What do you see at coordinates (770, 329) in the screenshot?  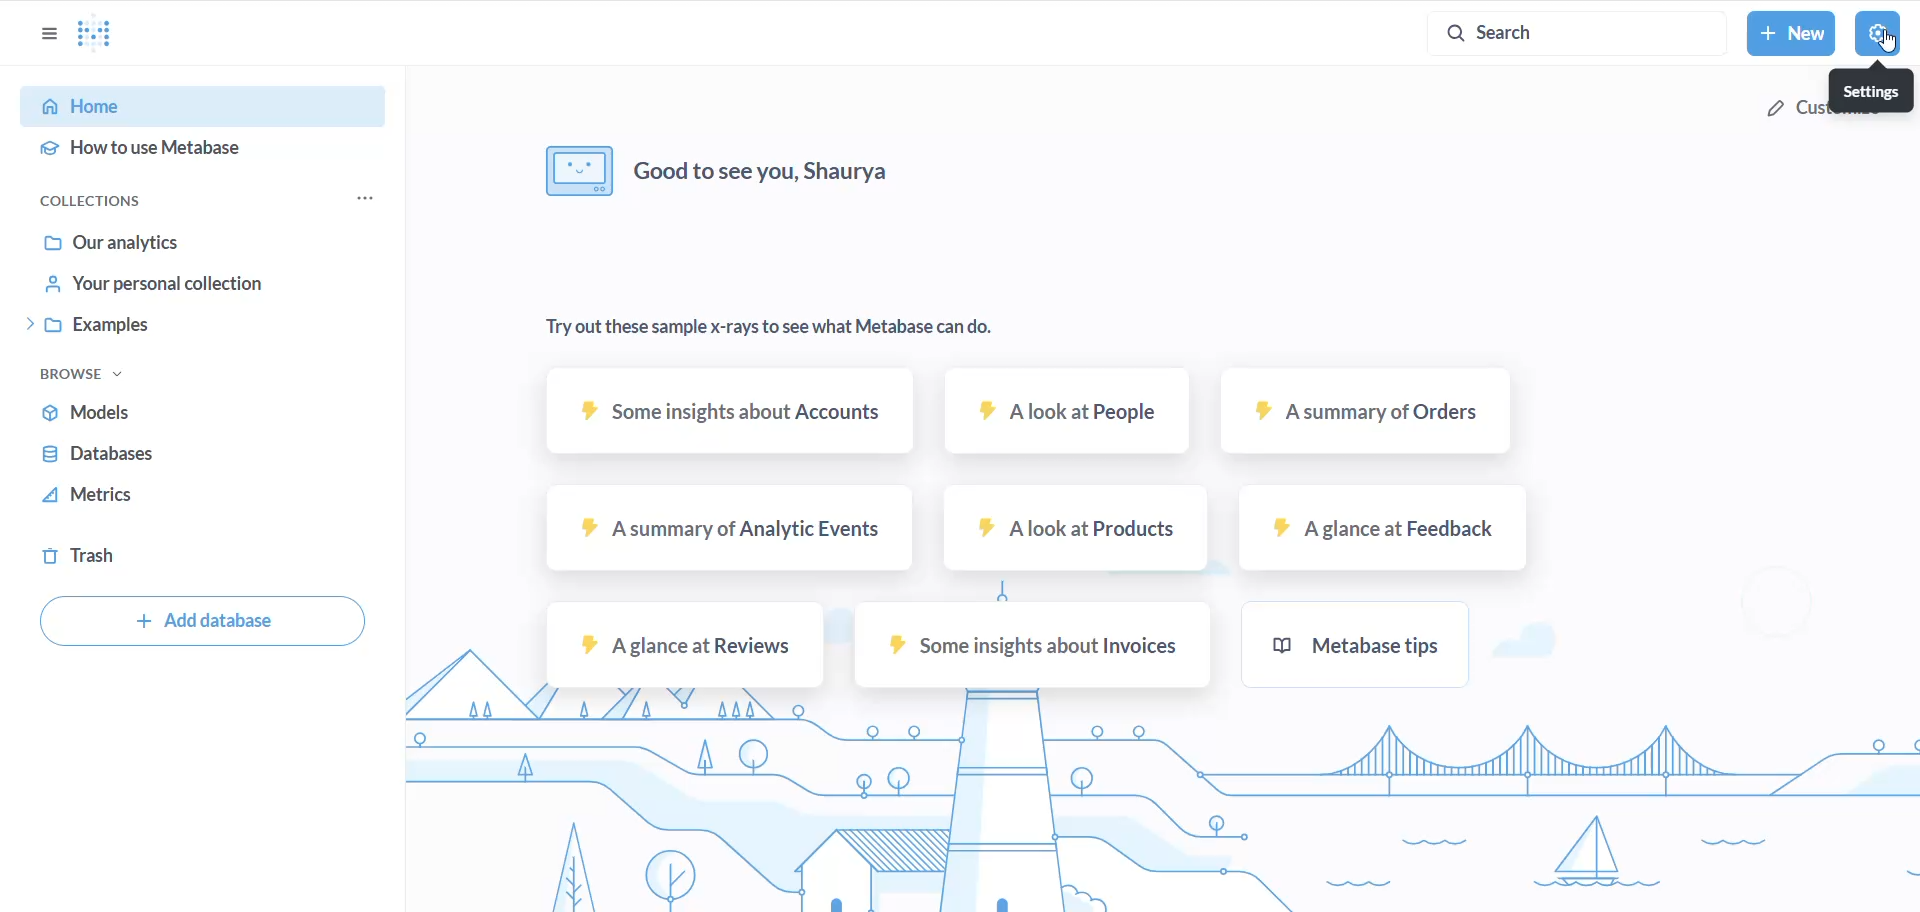 I see `Try out these sample x-rays to see what Metabase can do.` at bounding box center [770, 329].